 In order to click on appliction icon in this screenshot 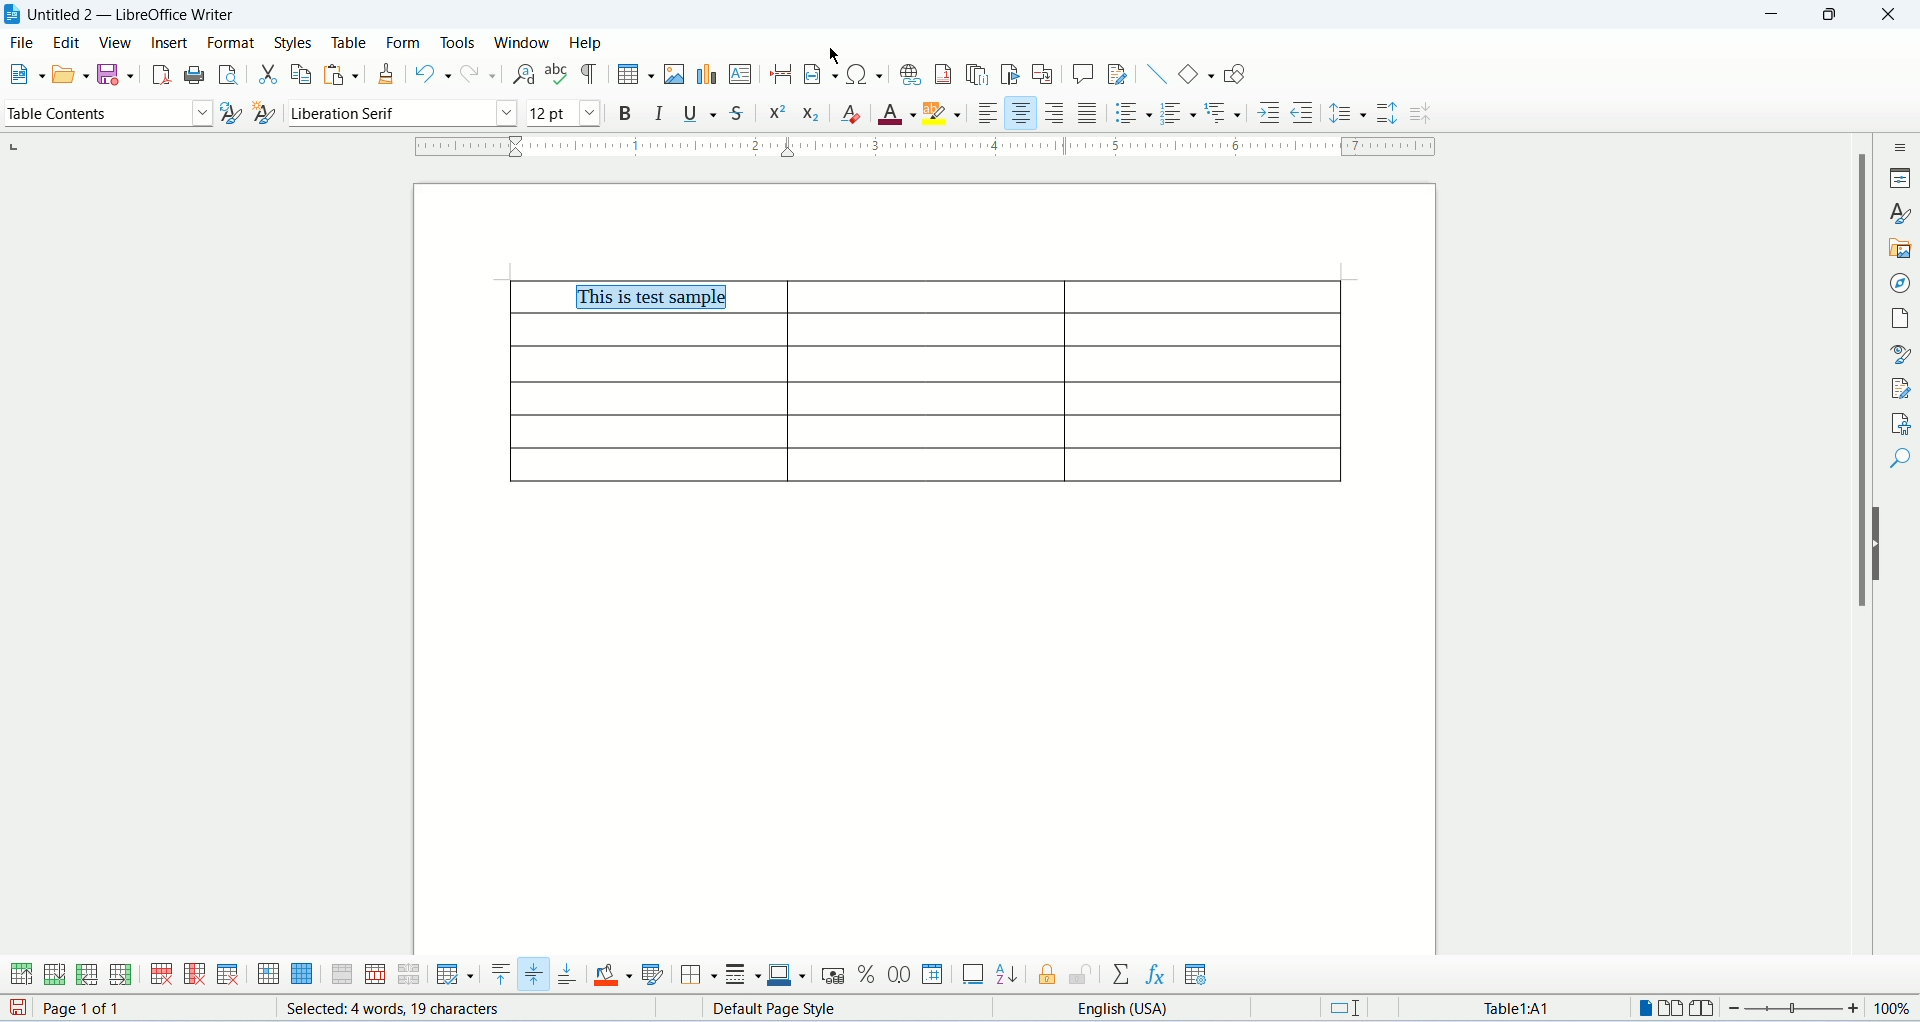, I will do `click(12, 14)`.